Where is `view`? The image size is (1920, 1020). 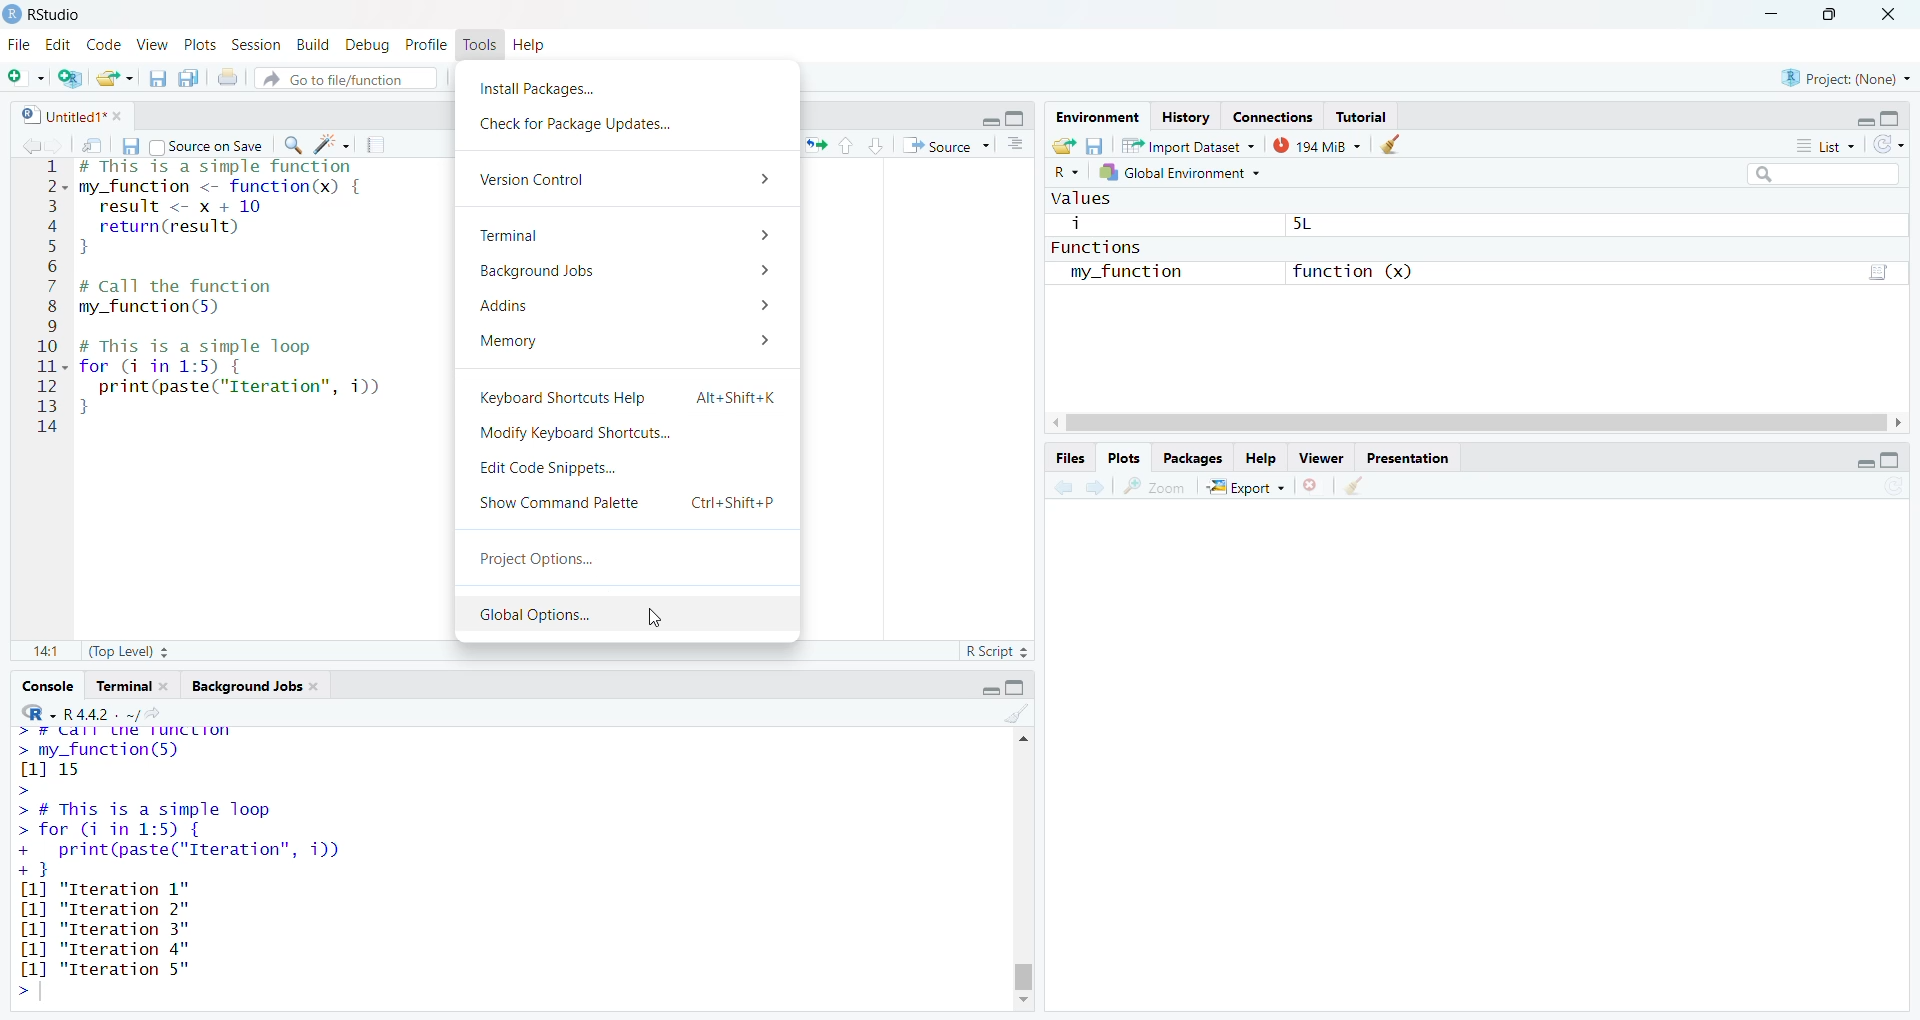 view is located at coordinates (152, 44).